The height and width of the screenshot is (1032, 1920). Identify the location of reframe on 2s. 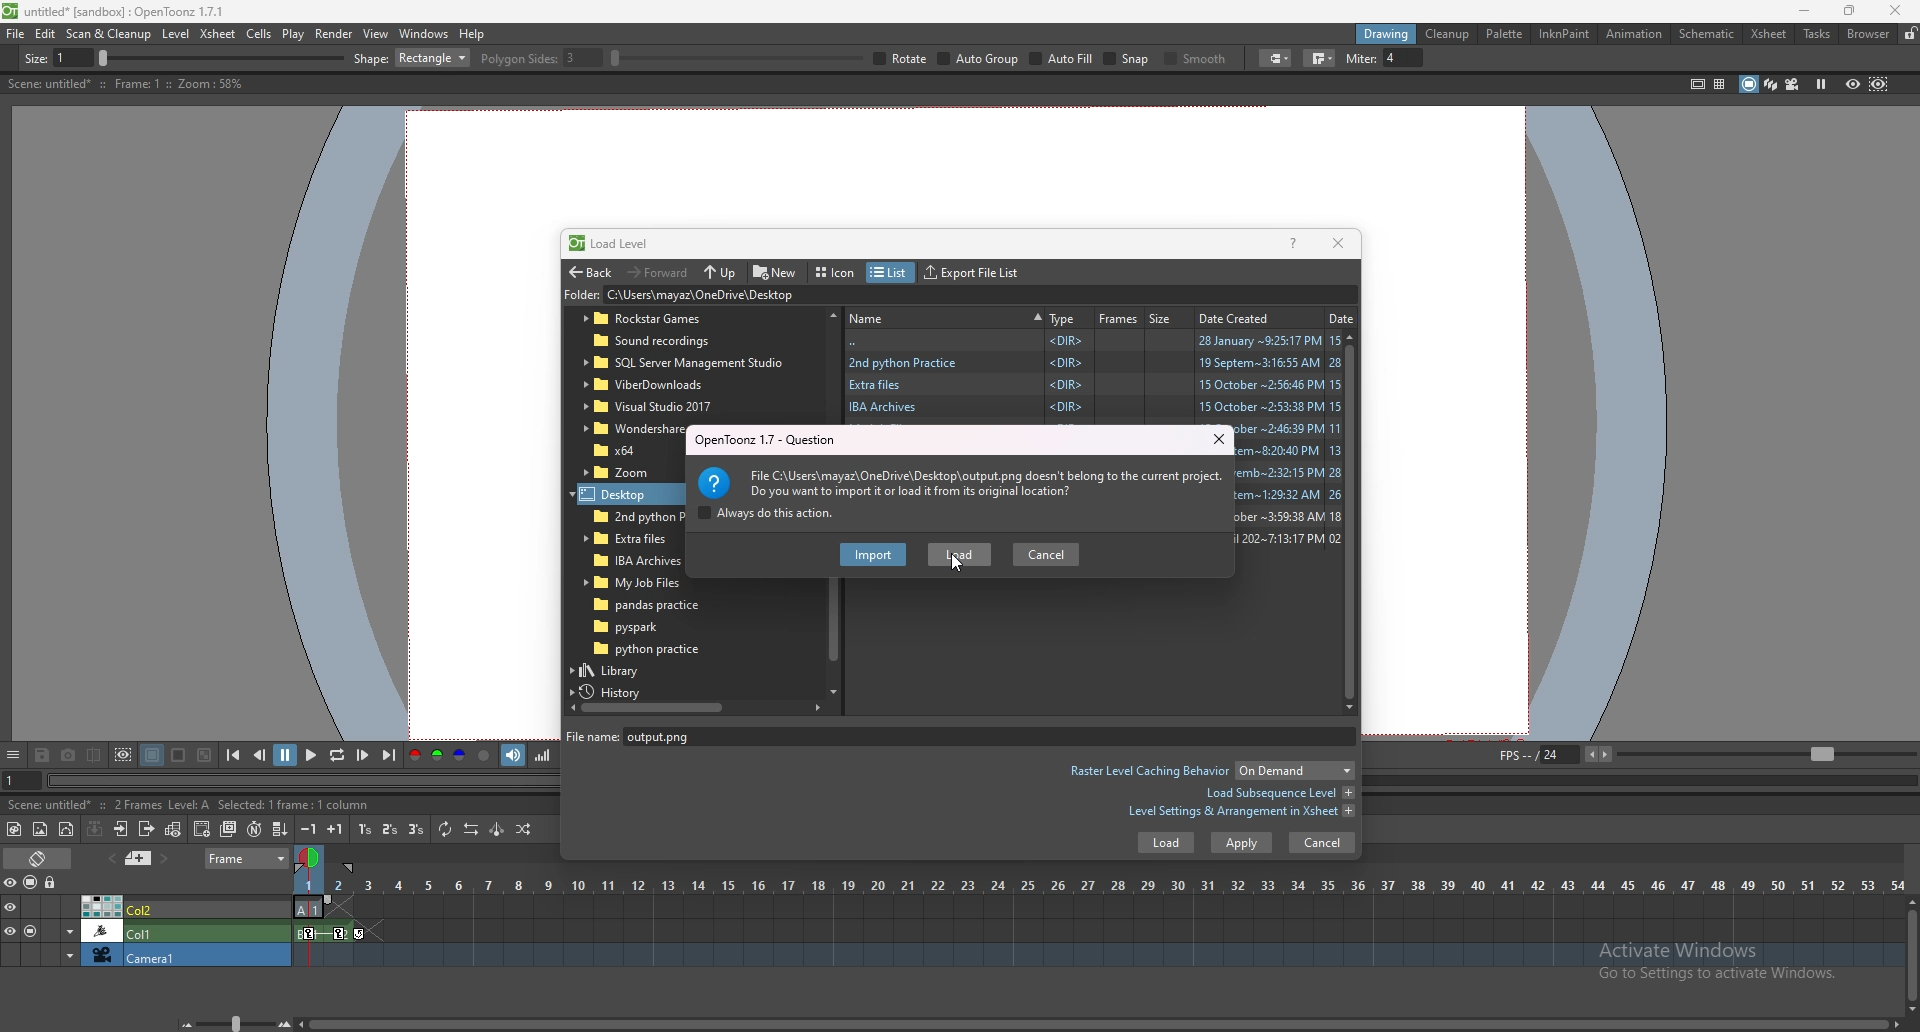
(392, 831).